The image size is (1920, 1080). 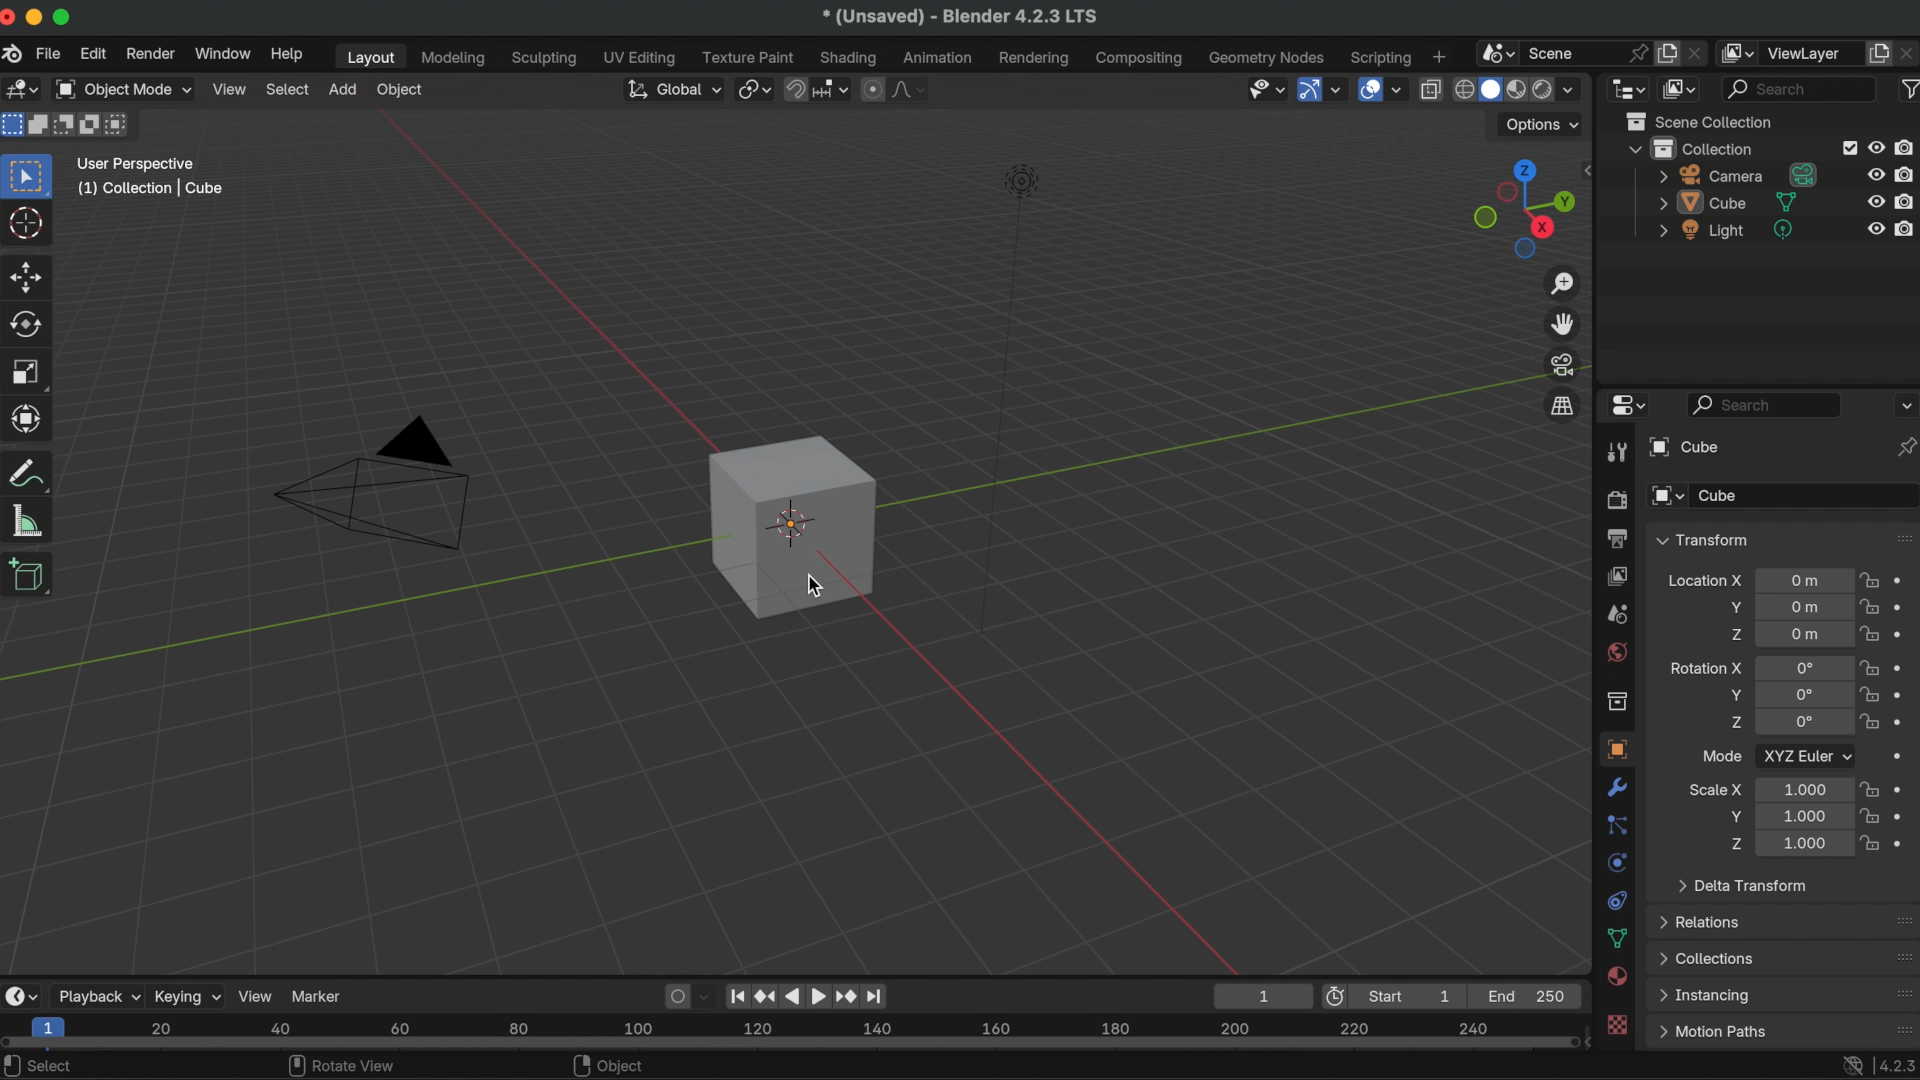 What do you see at coordinates (1668, 497) in the screenshot?
I see `browse object to be linked` at bounding box center [1668, 497].